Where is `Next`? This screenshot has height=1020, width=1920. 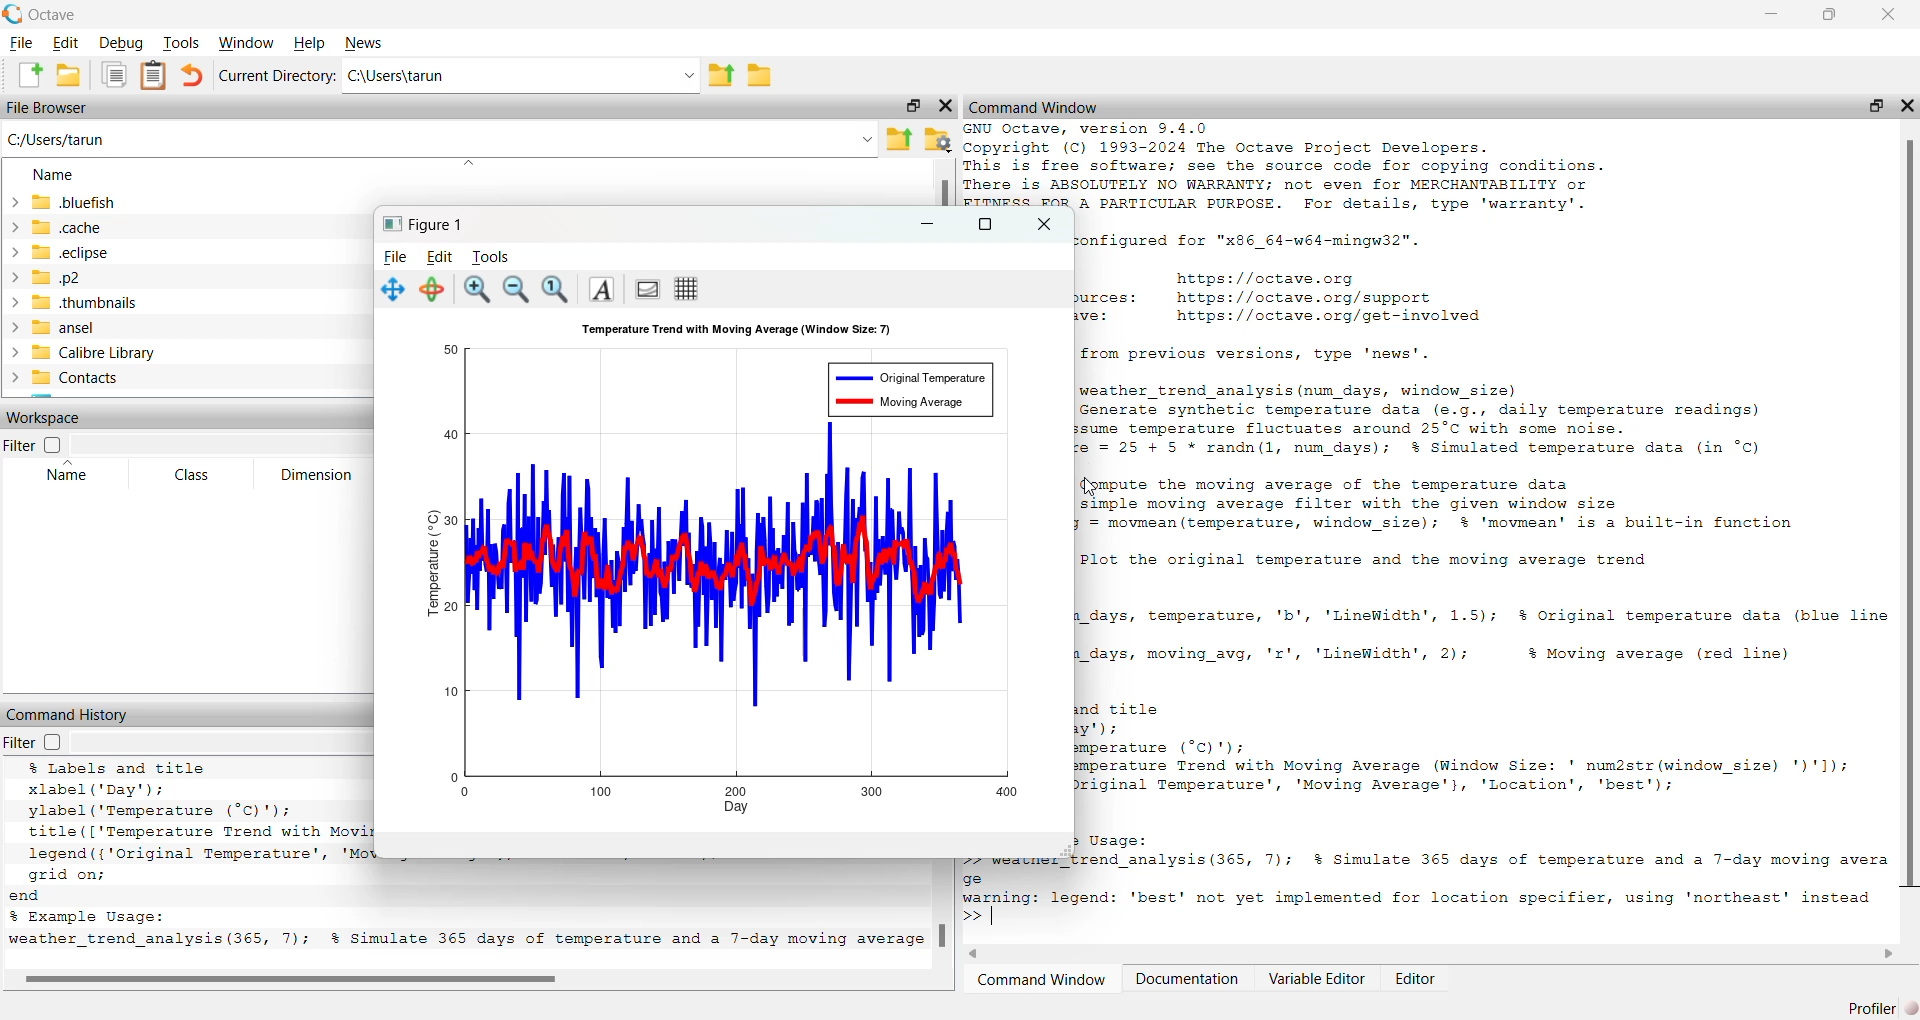 Next is located at coordinates (1884, 955).